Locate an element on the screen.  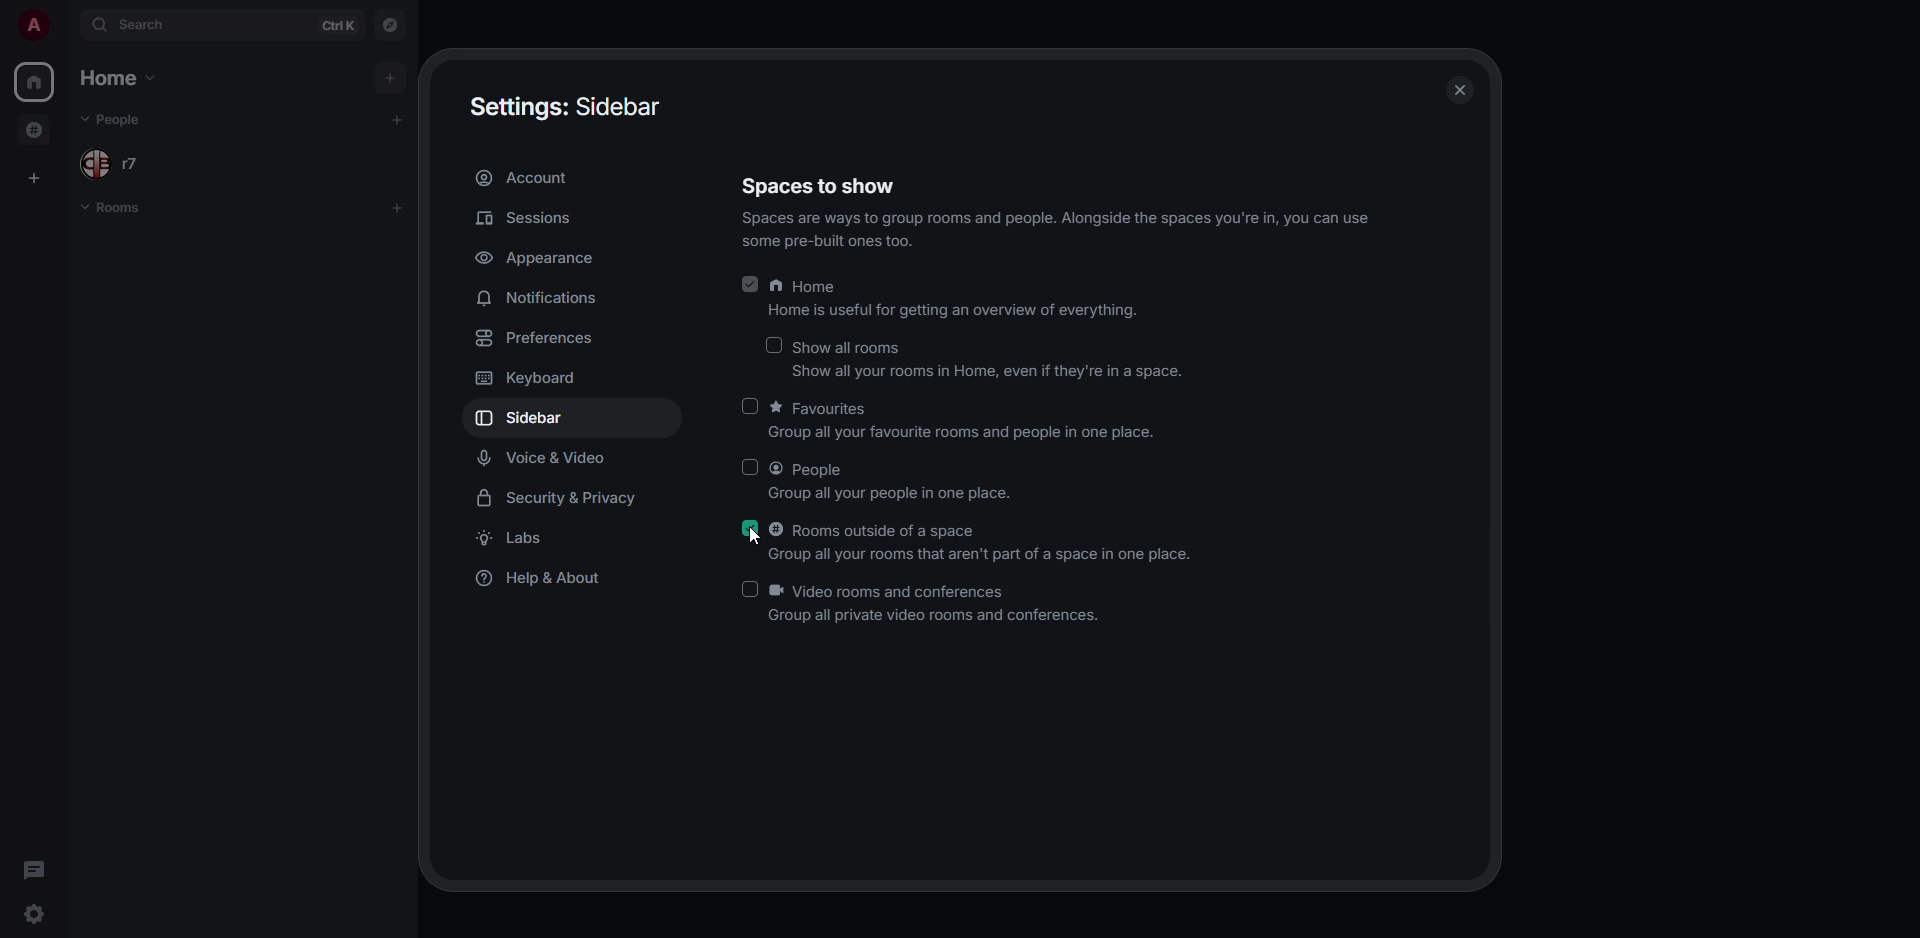
click to enable is located at coordinates (751, 405).